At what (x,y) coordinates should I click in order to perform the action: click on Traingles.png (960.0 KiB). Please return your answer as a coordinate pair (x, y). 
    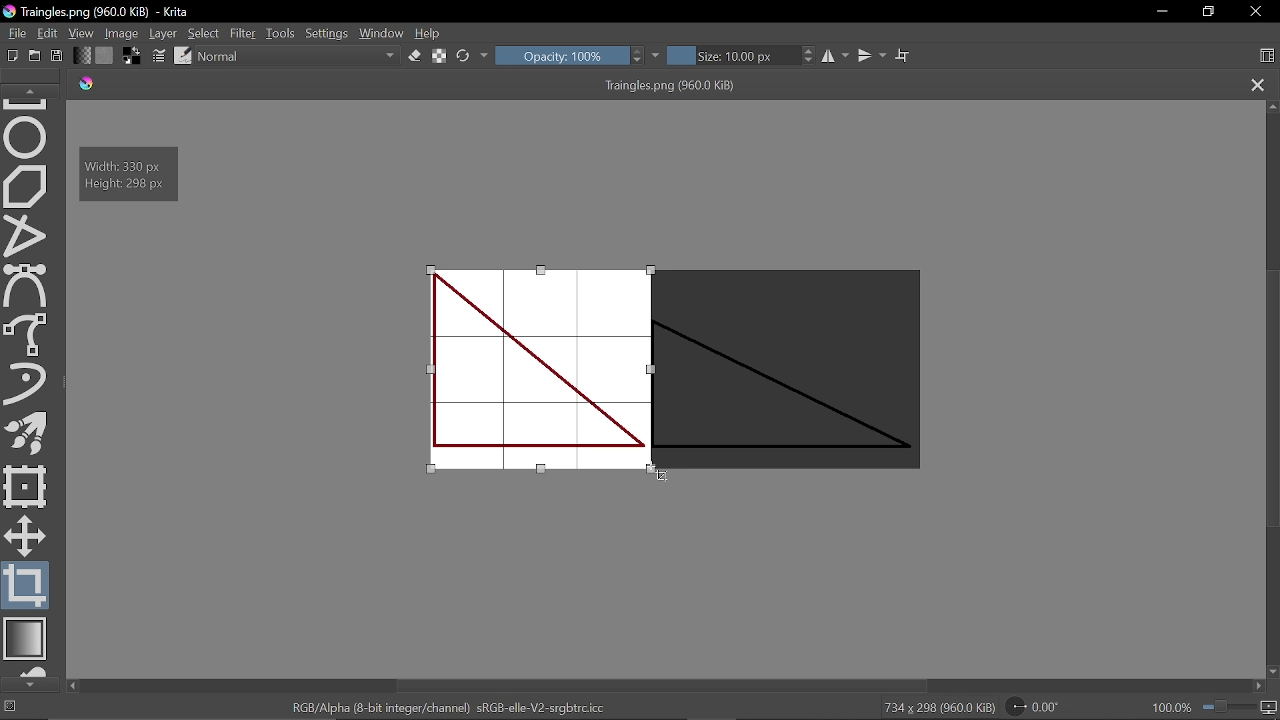
    Looking at the image, I should click on (648, 86).